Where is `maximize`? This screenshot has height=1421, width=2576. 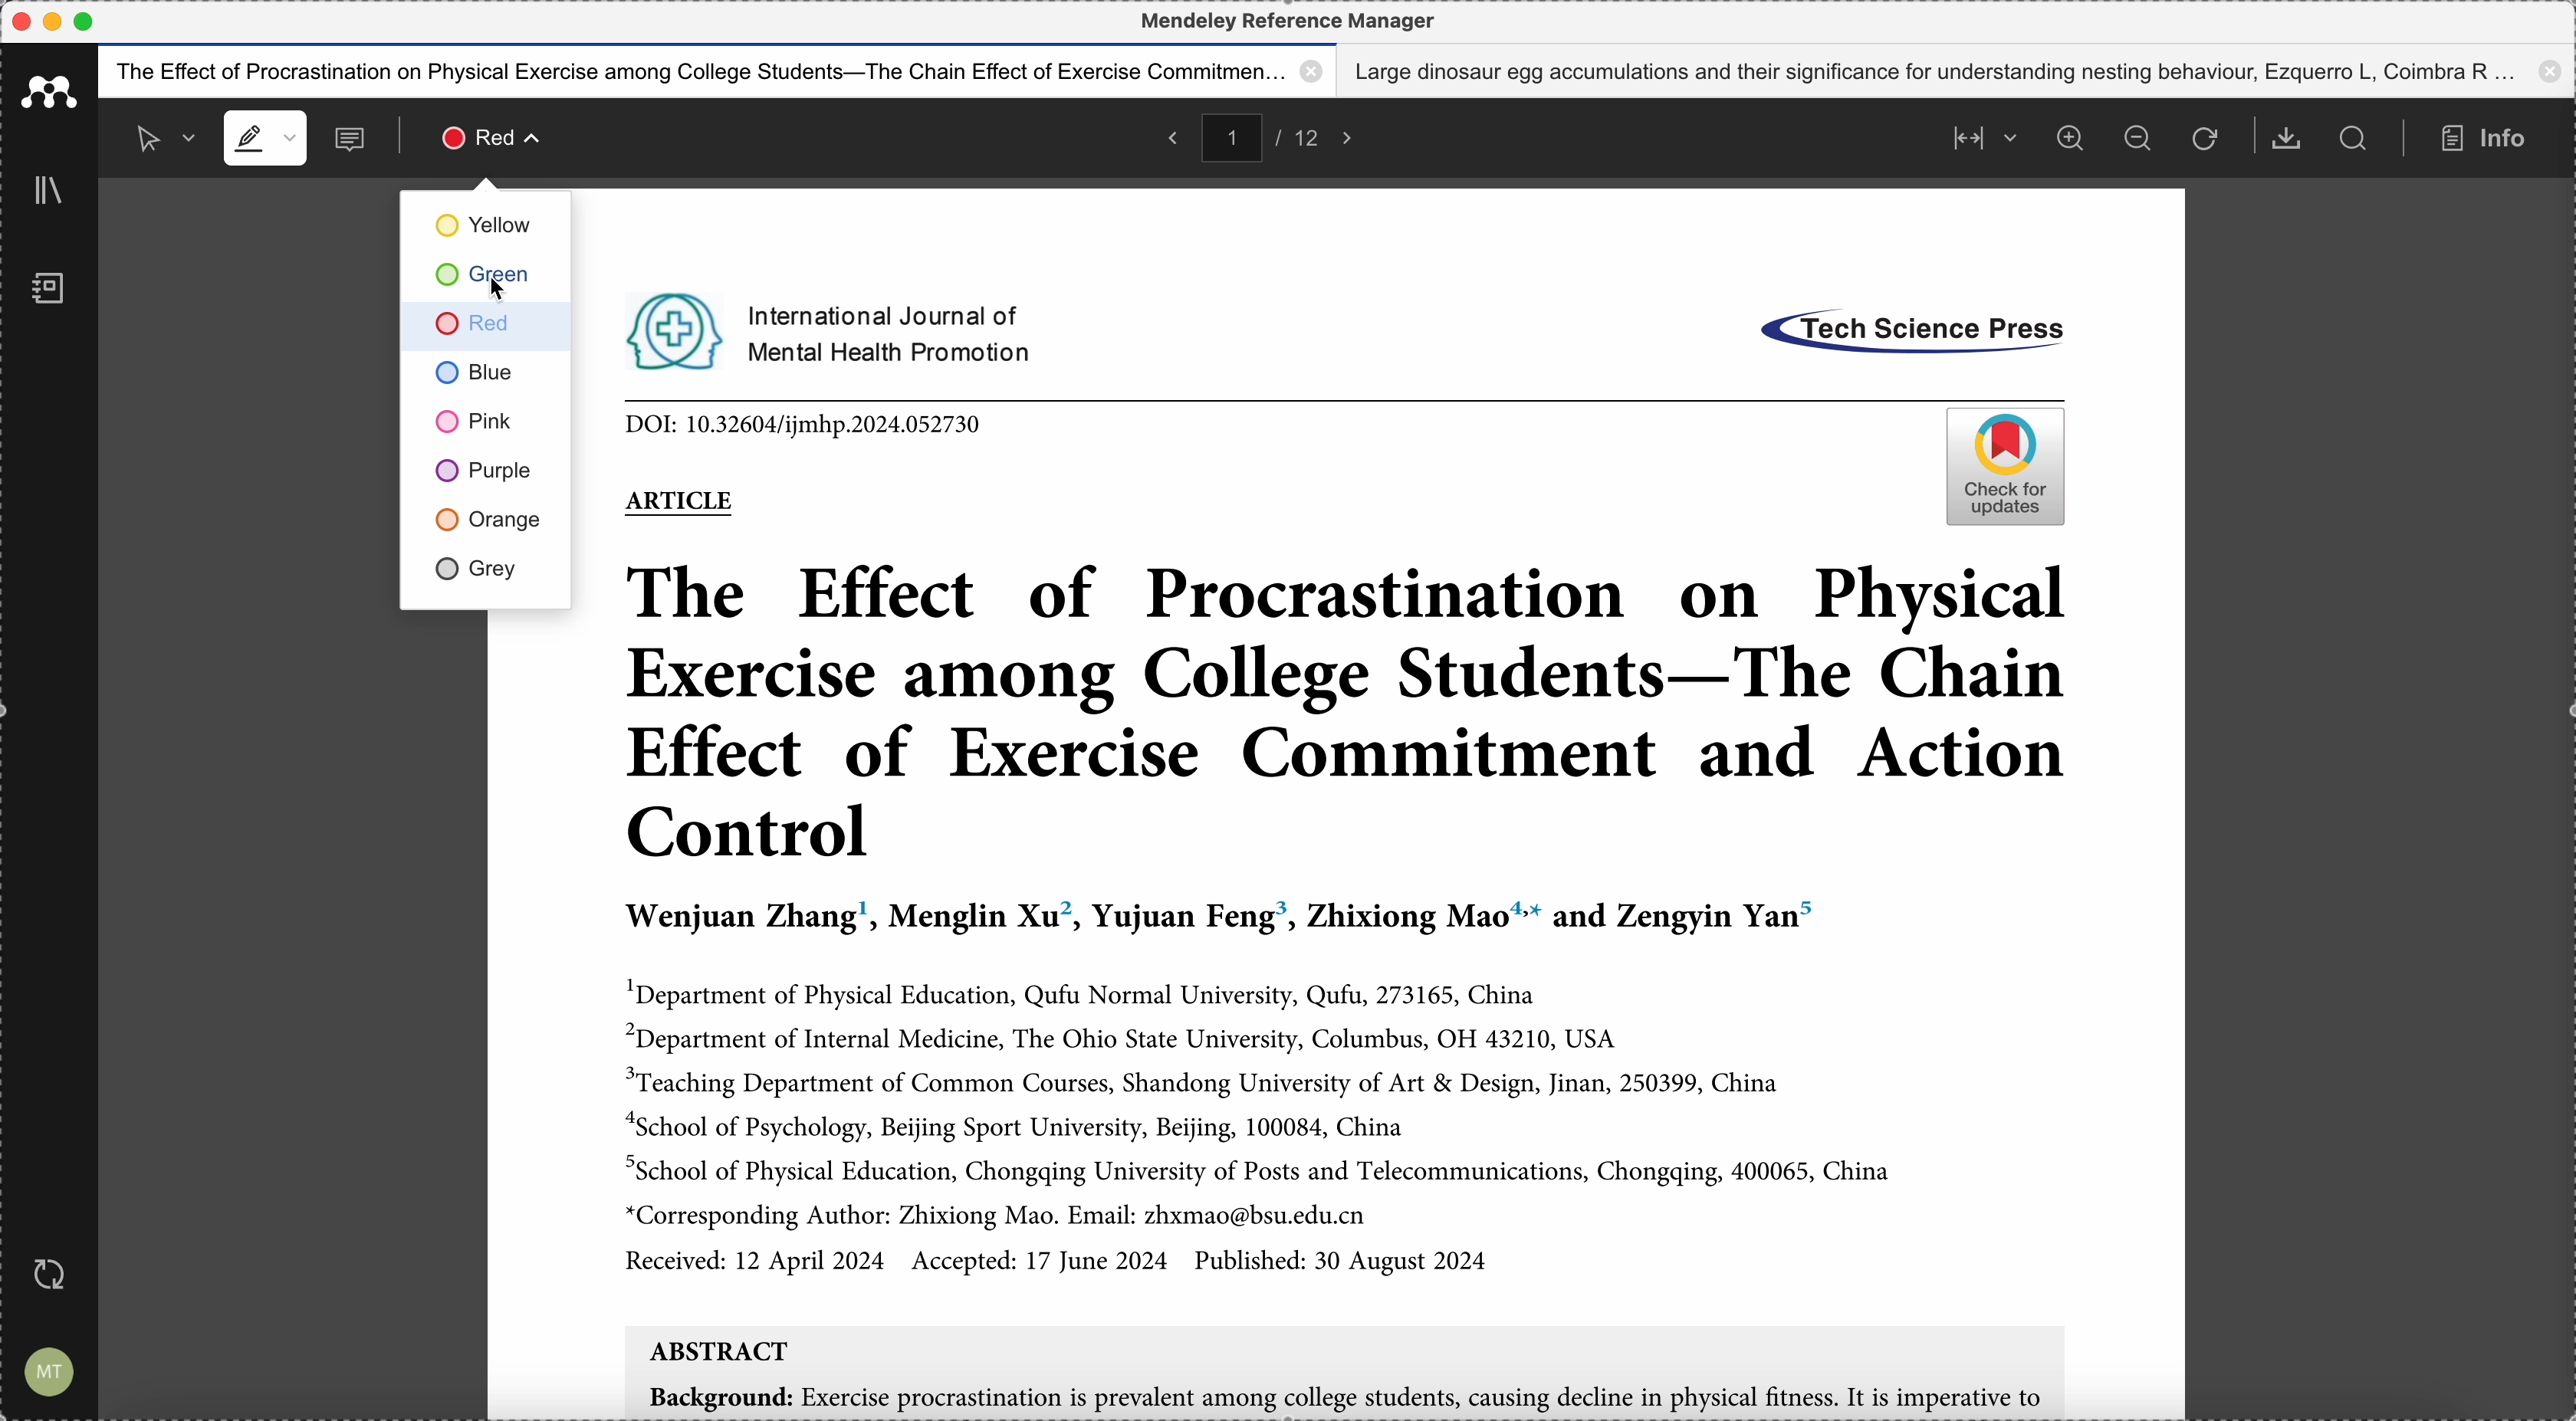 maximize is located at coordinates (86, 22).